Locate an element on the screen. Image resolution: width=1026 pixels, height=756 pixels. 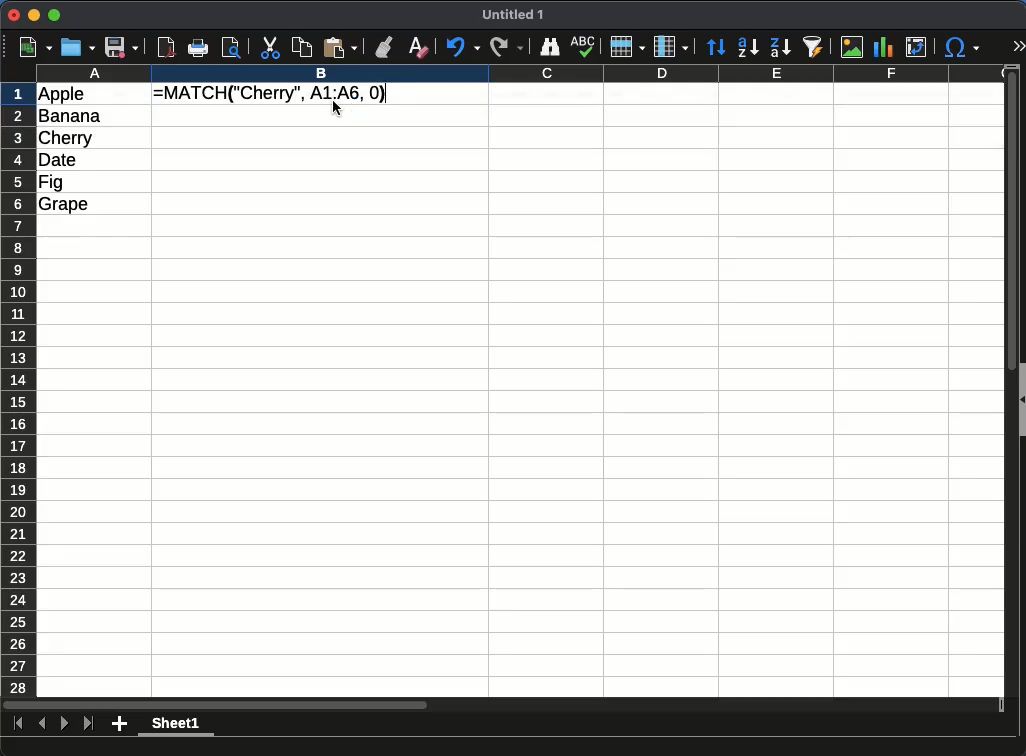
column is located at coordinates (521, 73).